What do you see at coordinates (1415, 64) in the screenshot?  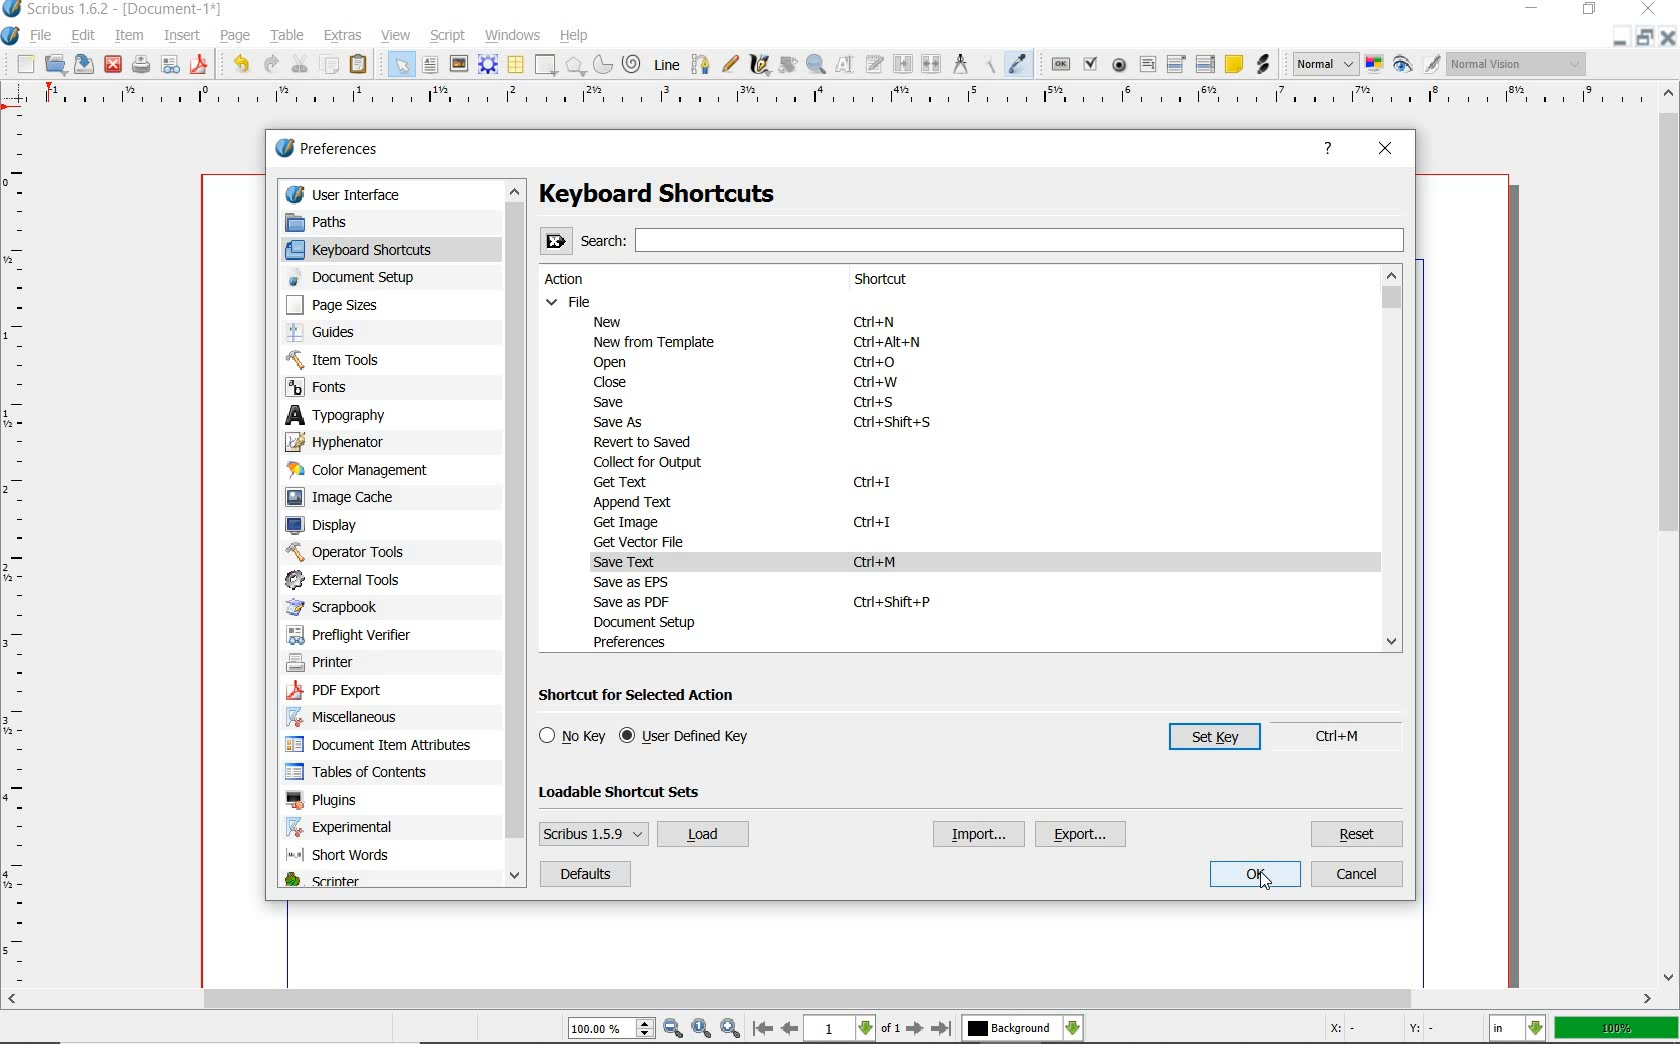 I see `preview mode` at bounding box center [1415, 64].